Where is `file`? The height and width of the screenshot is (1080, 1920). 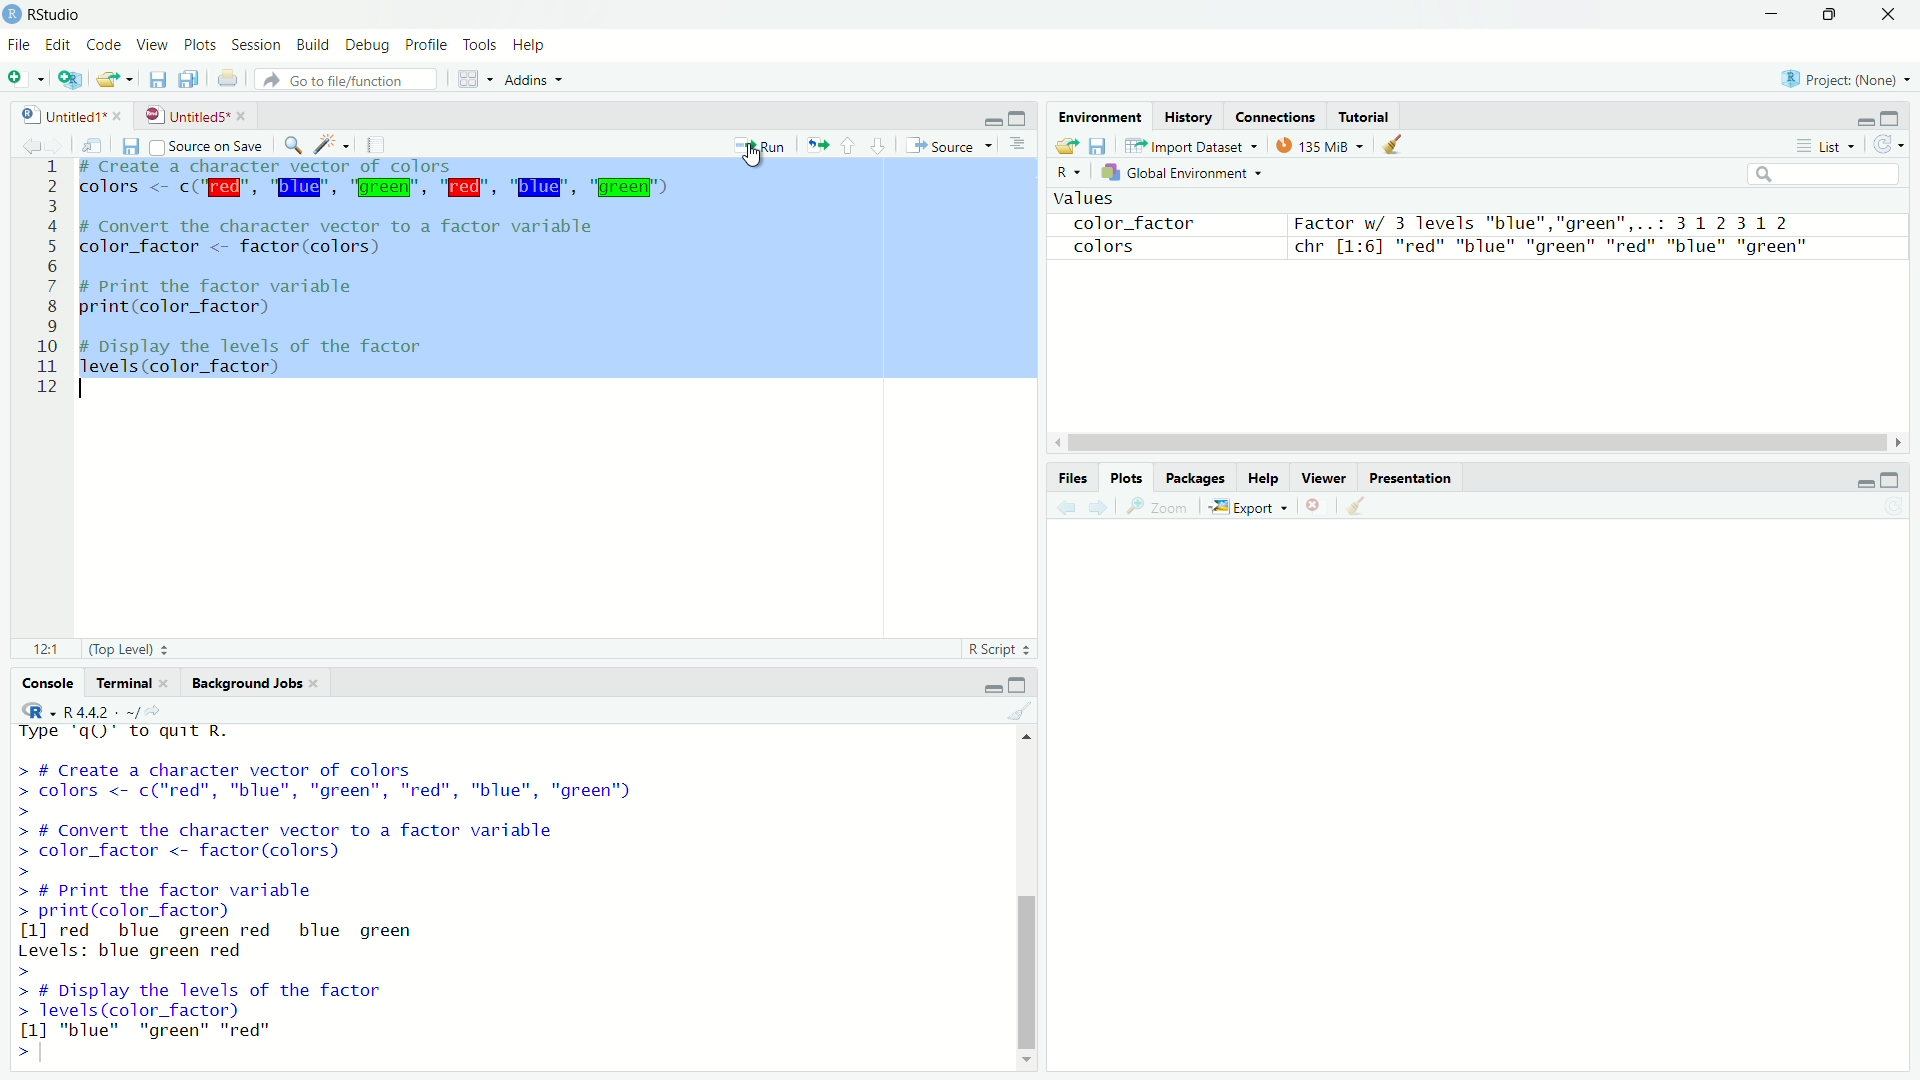 file is located at coordinates (18, 46).